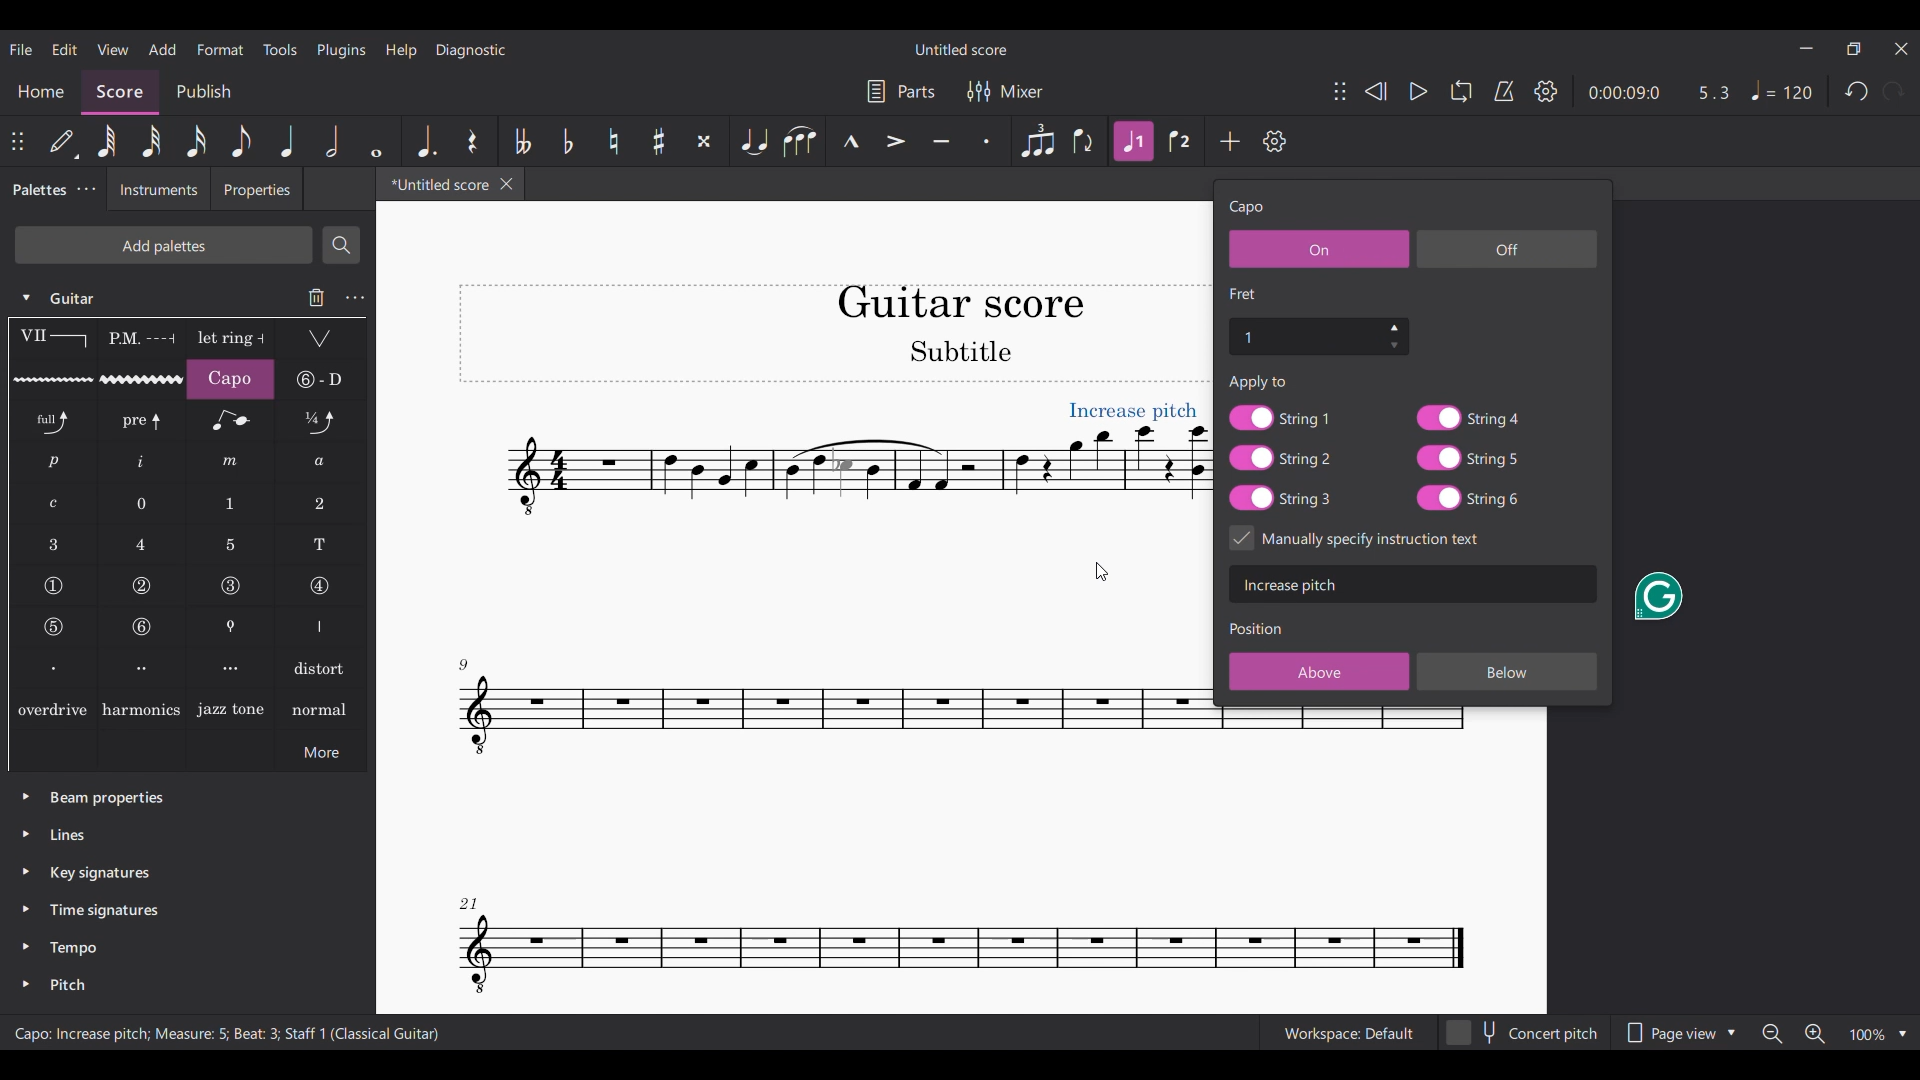 This screenshot has width=1920, height=1080. Describe the element at coordinates (53, 544) in the screenshot. I see `LH guitar fingering 3` at that location.